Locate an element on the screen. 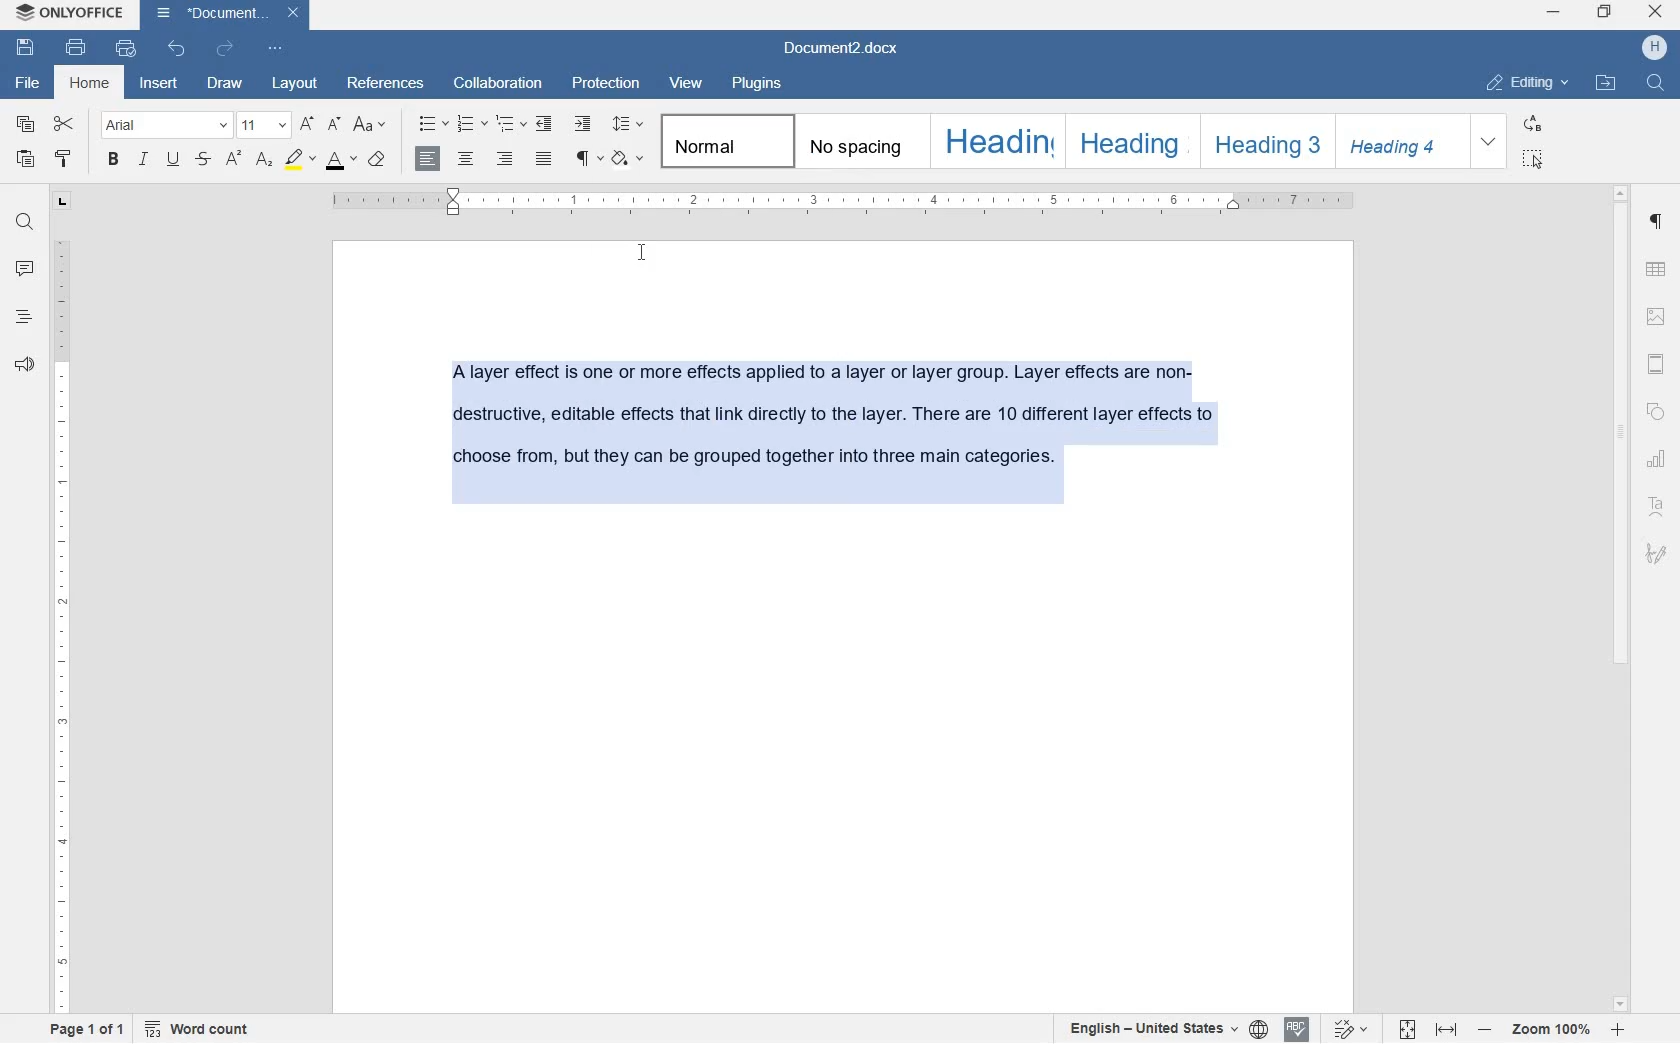  no spacing is located at coordinates (859, 141).